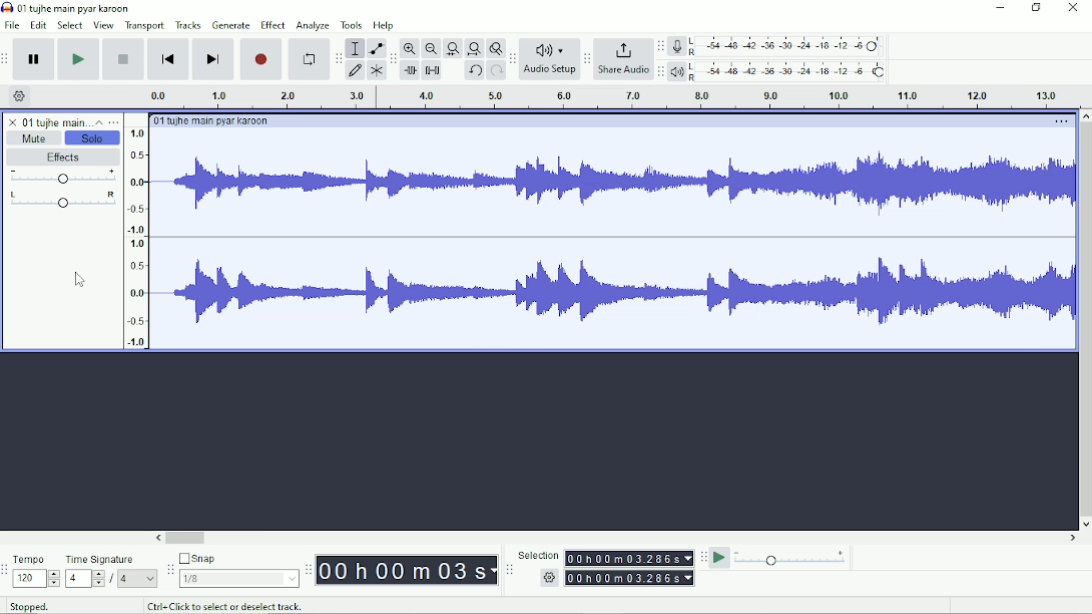 The image size is (1092, 614). I want to click on Enable looping, so click(310, 59).